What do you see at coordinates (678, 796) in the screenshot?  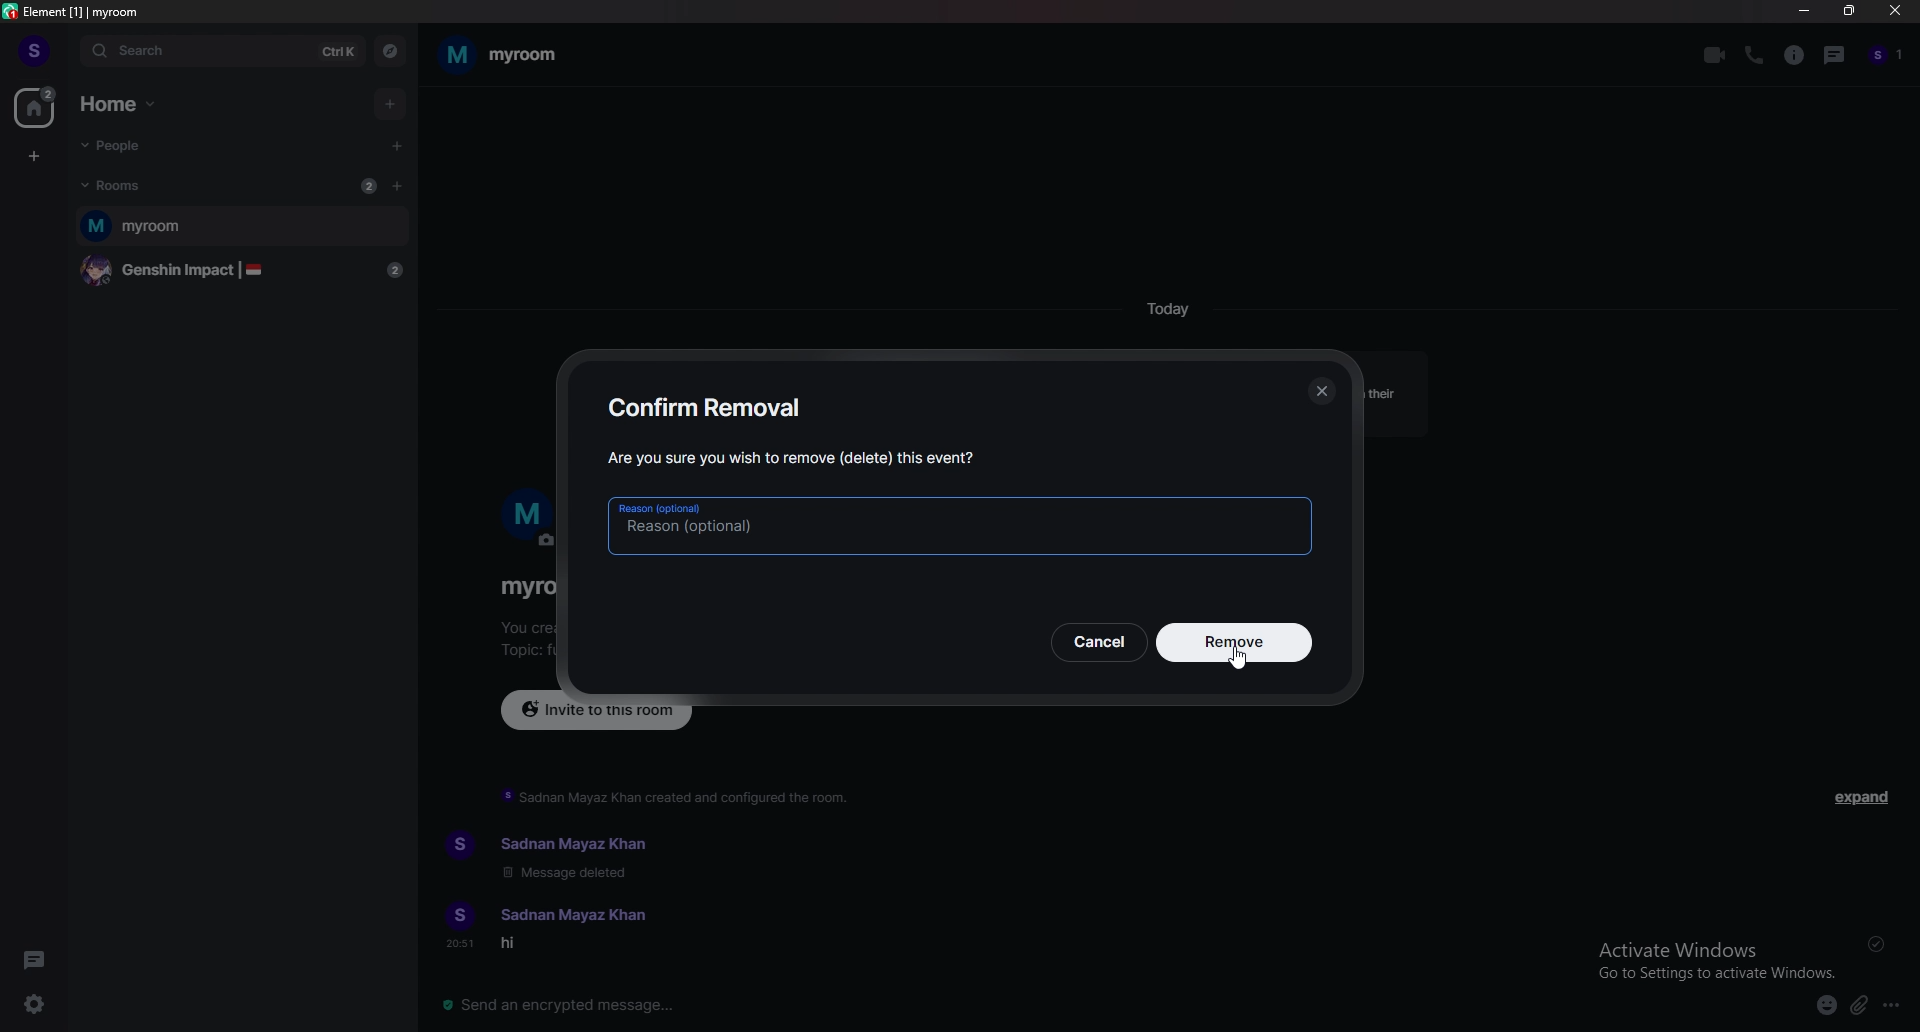 I see `sadnan mayaz khan created and configured the room.` at bounding box center [678, 796].